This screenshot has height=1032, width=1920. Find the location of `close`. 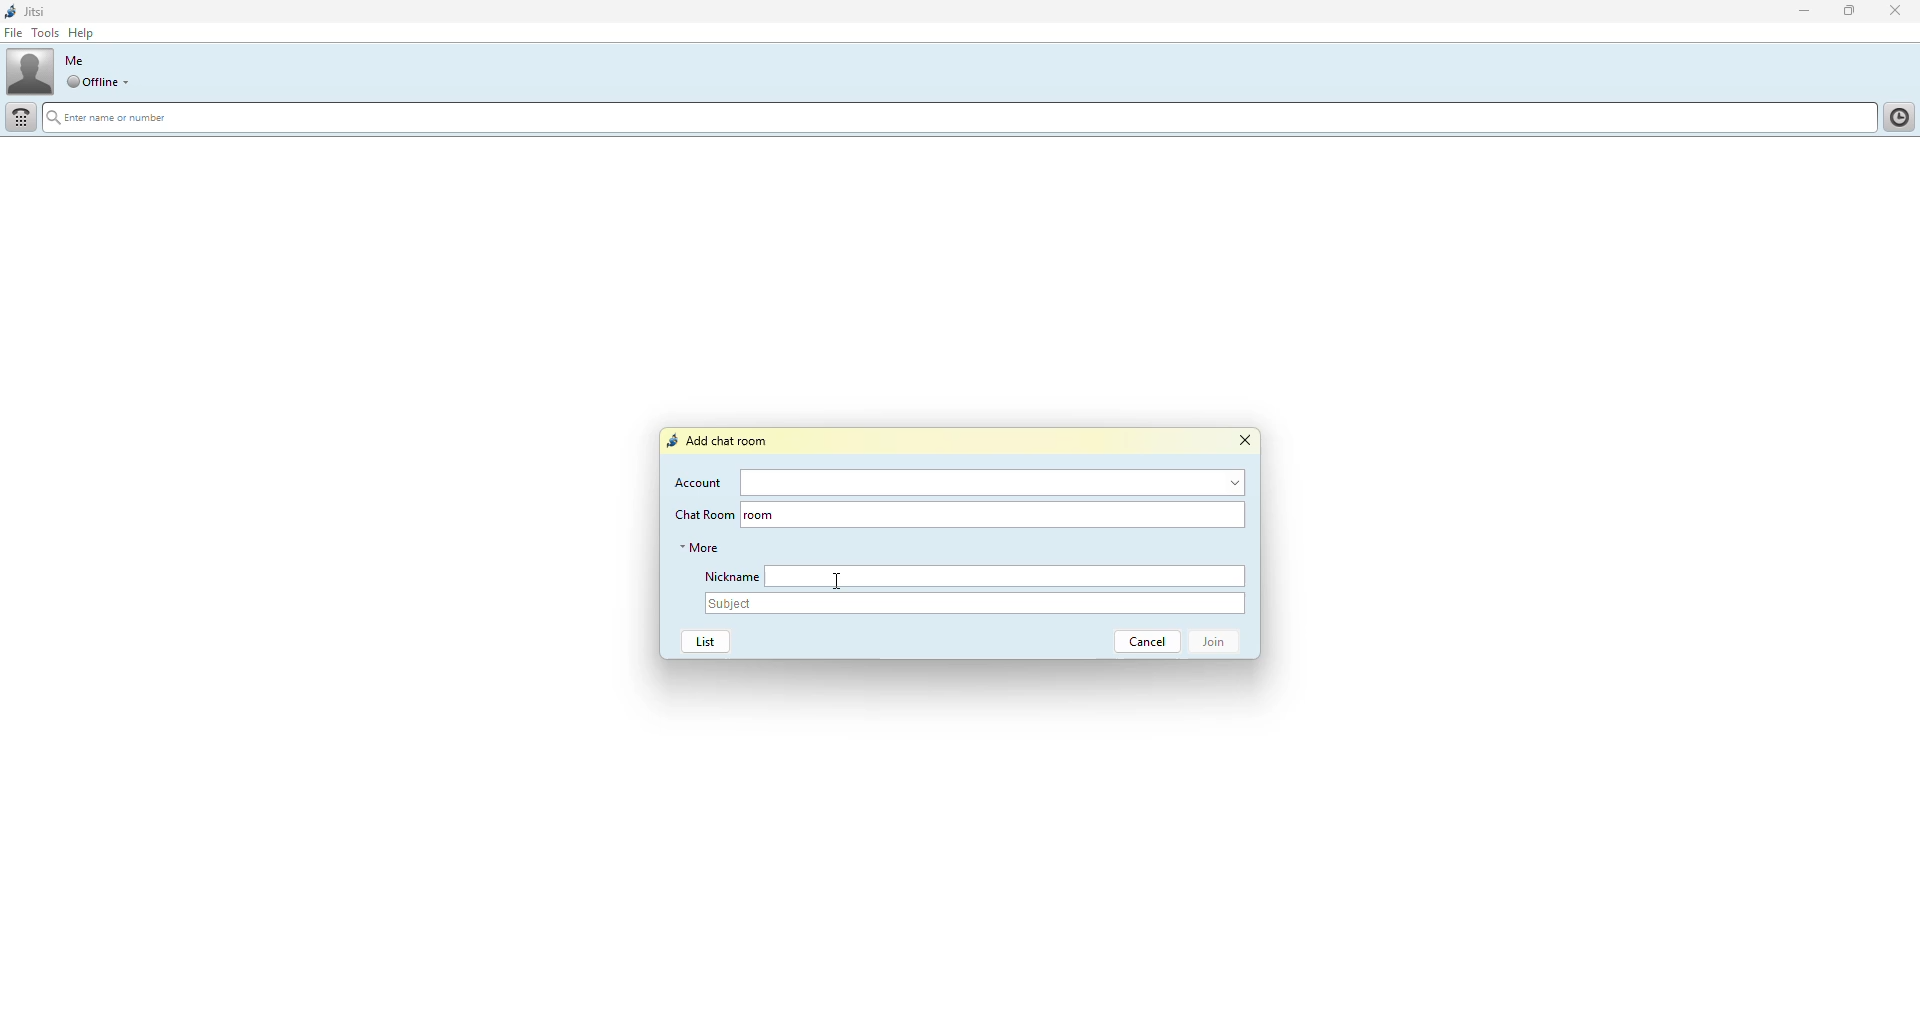

close is located at coordinates (1245, 441).